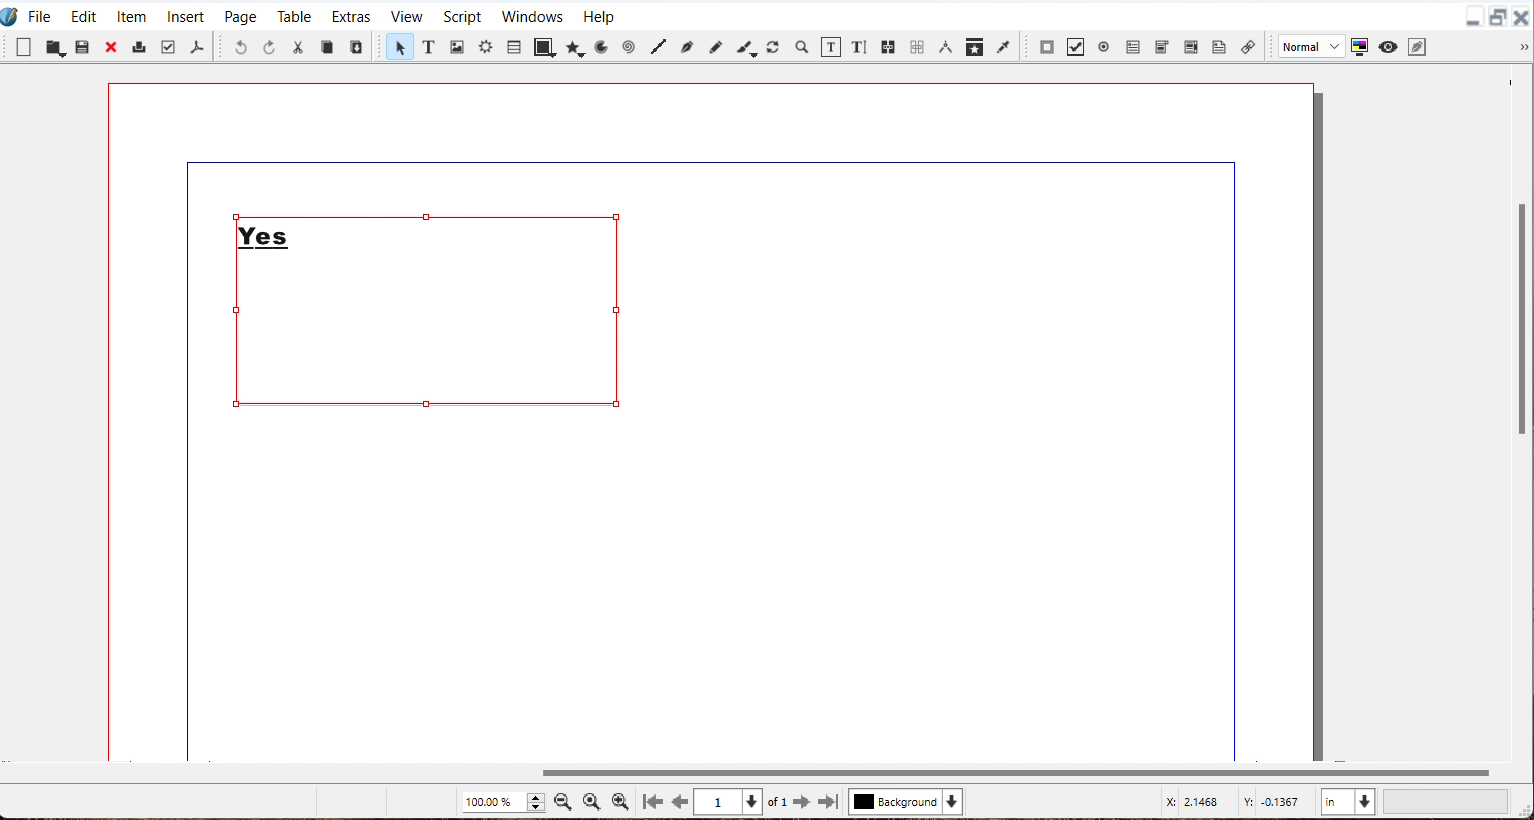 The image size is (1534, 820). Describe the element at coordinates (707, 162) in the screenshot. I see `top margin` at that location.